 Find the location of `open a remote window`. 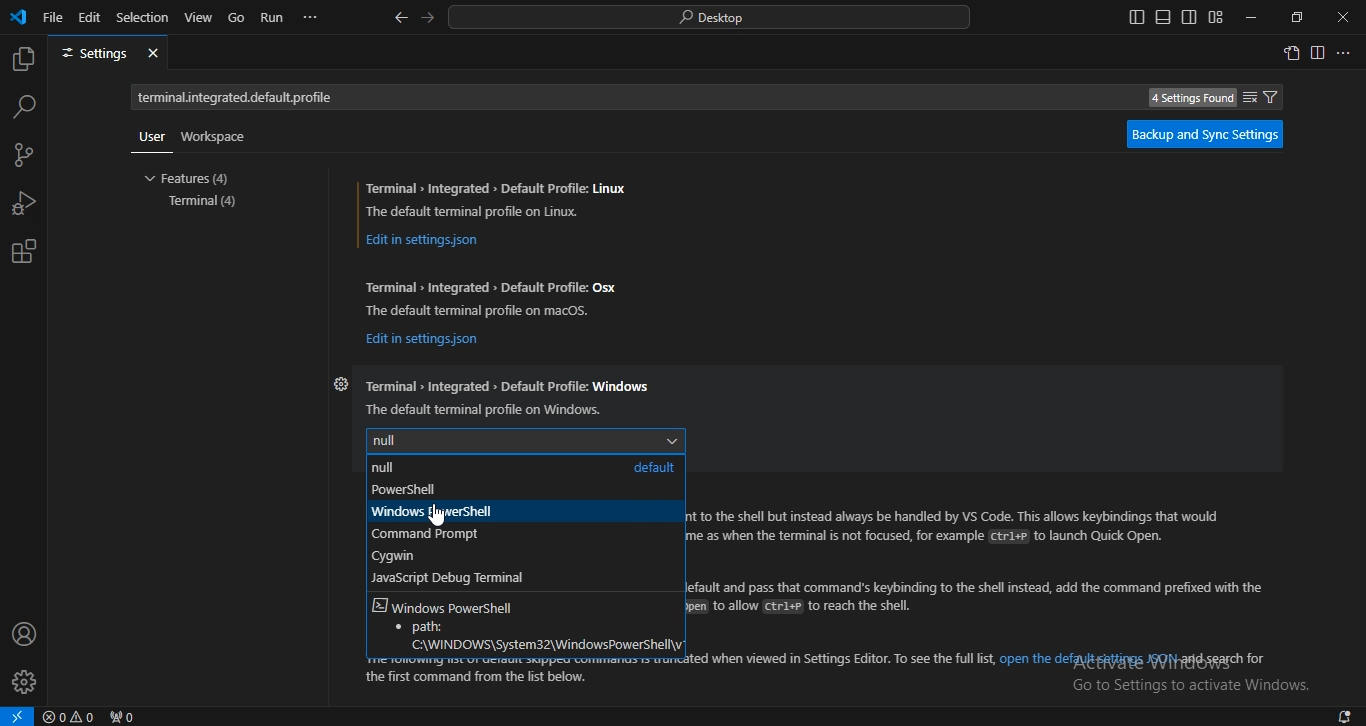

open a remote window is located at coordinates (18, 715).